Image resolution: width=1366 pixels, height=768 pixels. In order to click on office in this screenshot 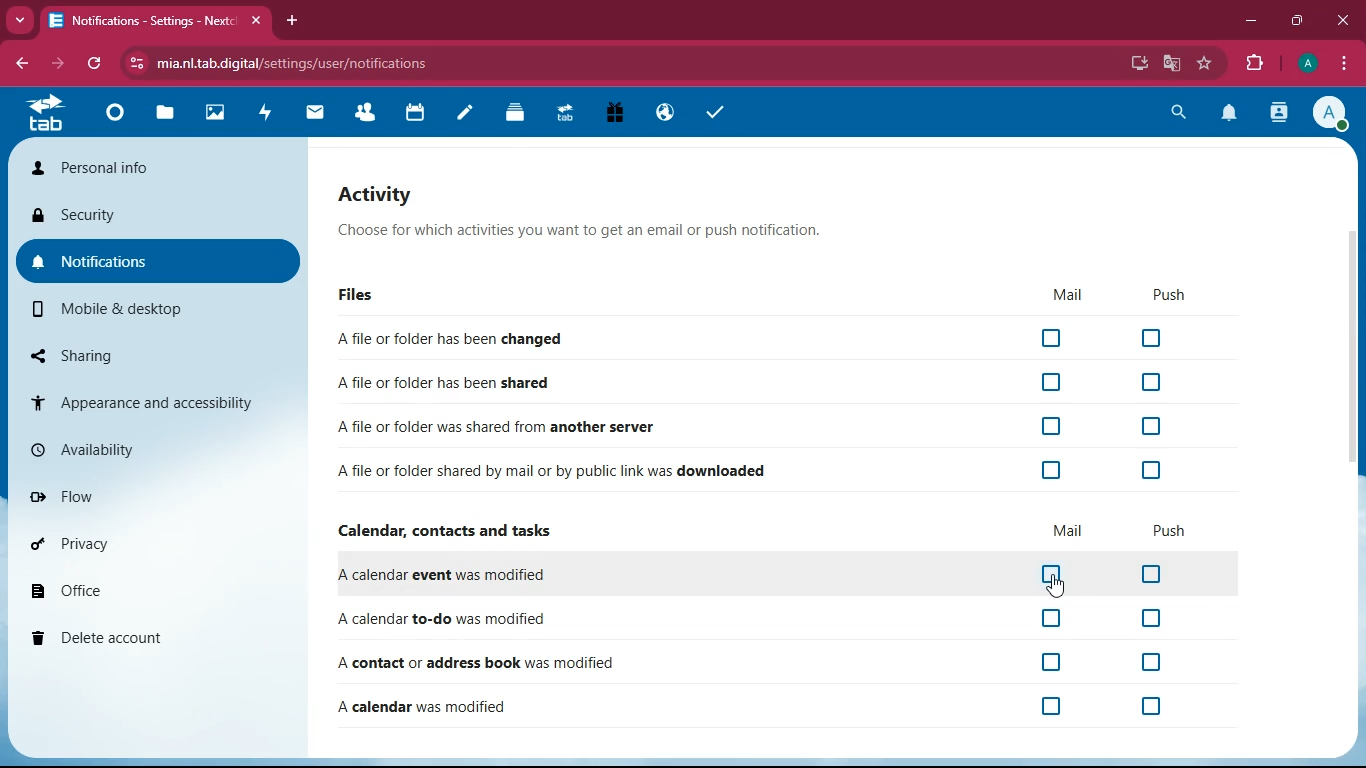, I will do `click(157, 588)`.